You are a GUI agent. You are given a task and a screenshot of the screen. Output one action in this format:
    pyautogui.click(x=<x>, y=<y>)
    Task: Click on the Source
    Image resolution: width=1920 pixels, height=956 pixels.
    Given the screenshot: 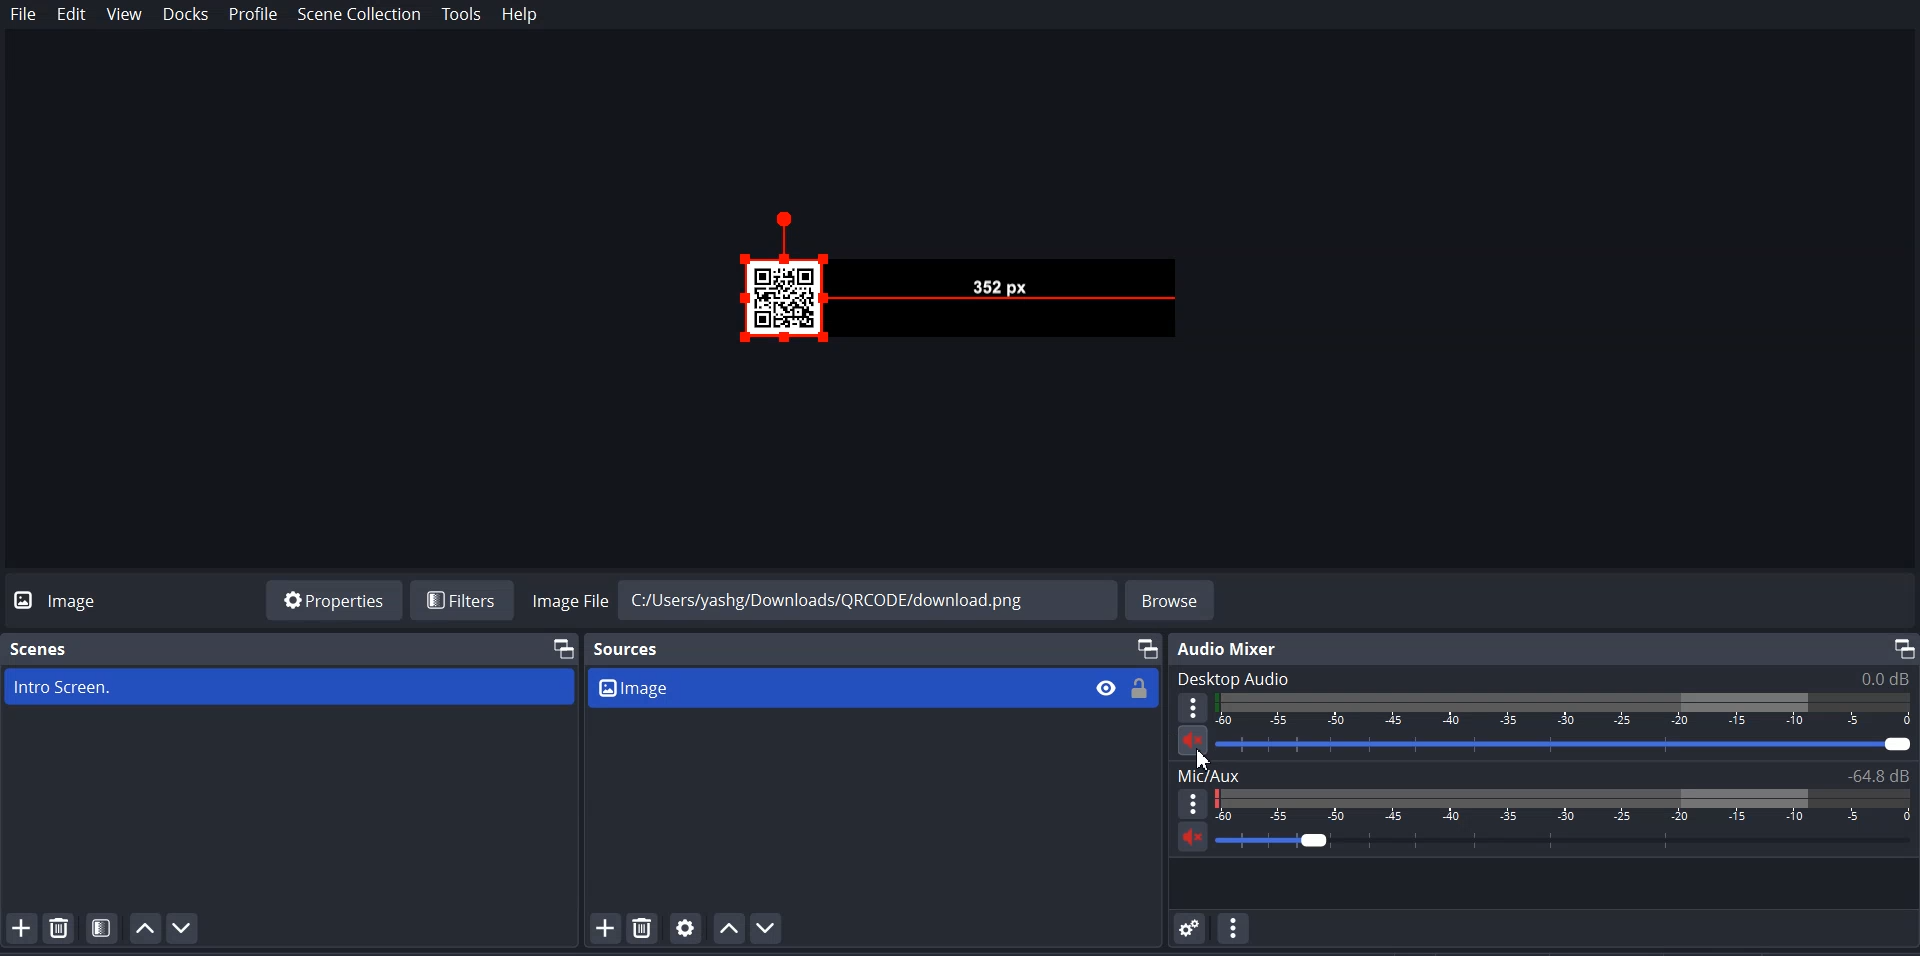 What is the action you would take?
    pyautogui.click(x=628, y=651)
    